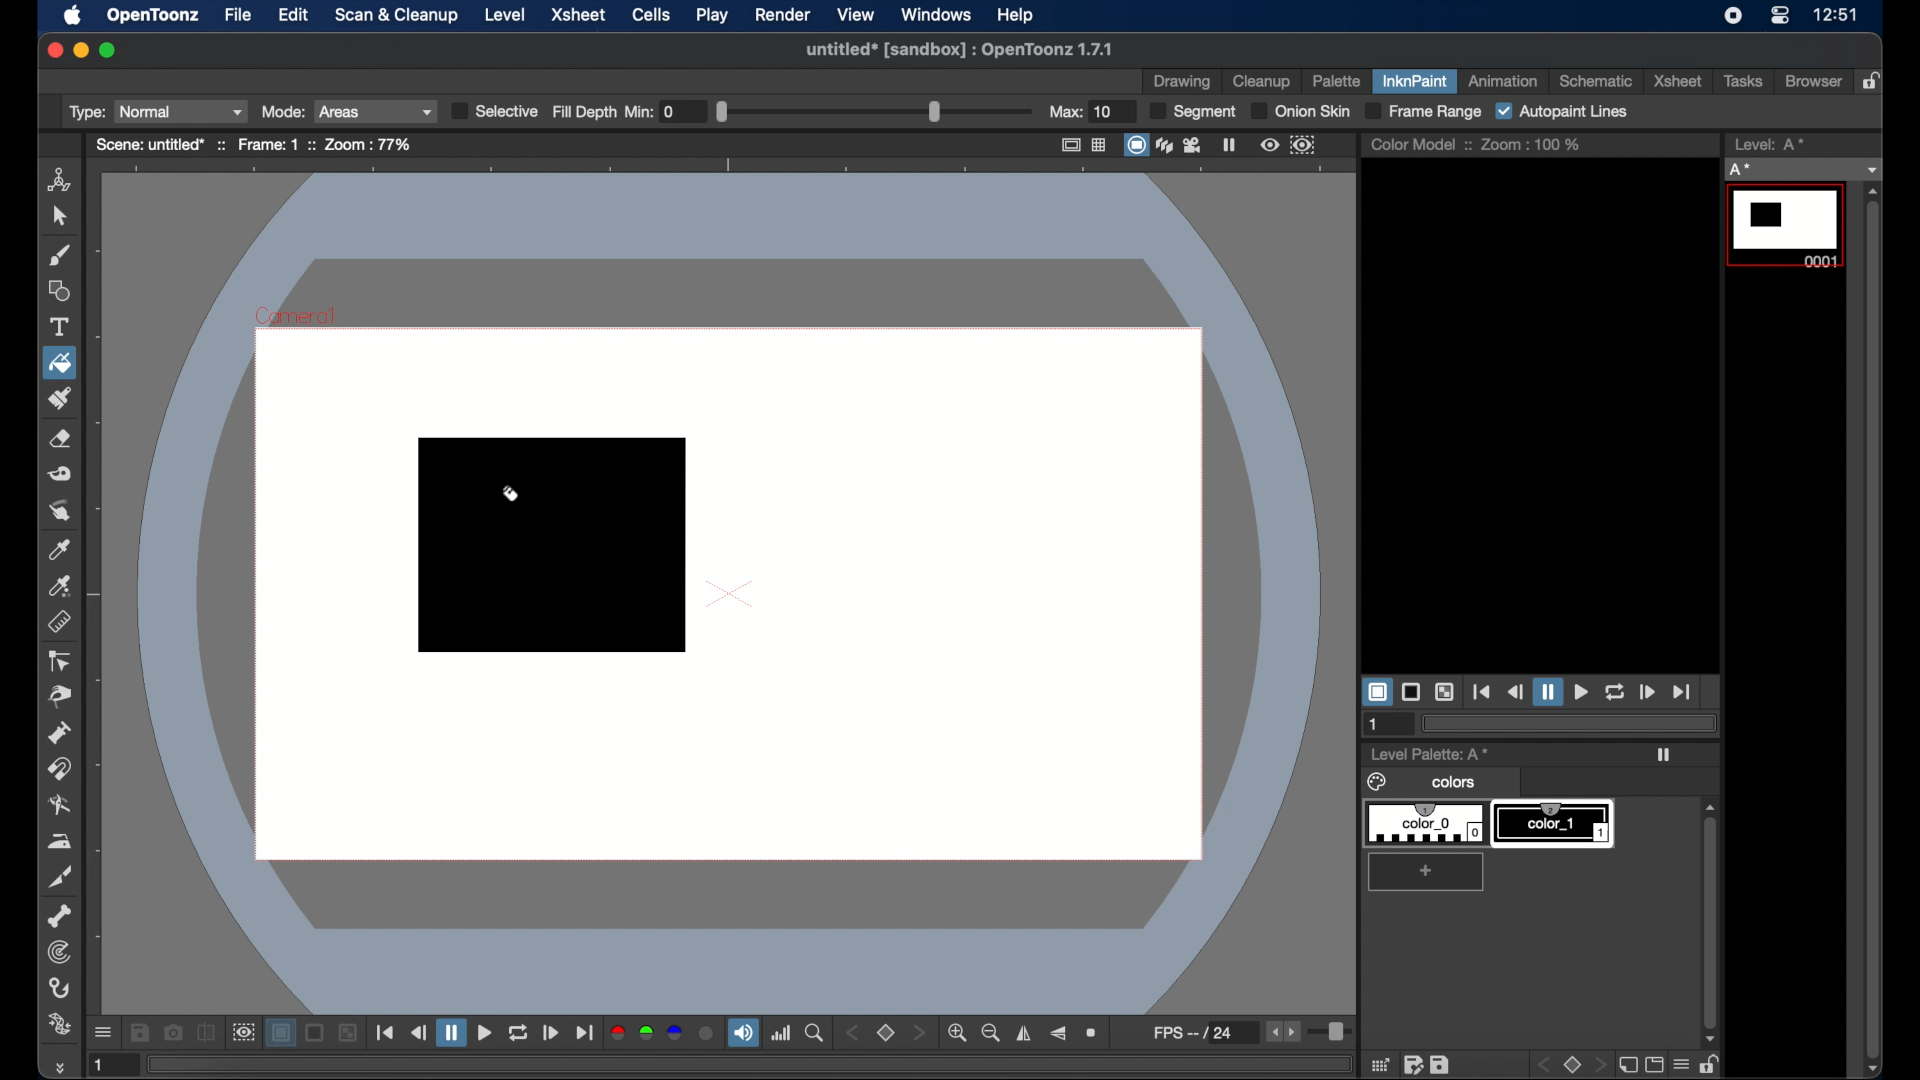 The width and height of the screenshot is (1920, 1080). I want to click on scan and cleanup, so click(398, 15).